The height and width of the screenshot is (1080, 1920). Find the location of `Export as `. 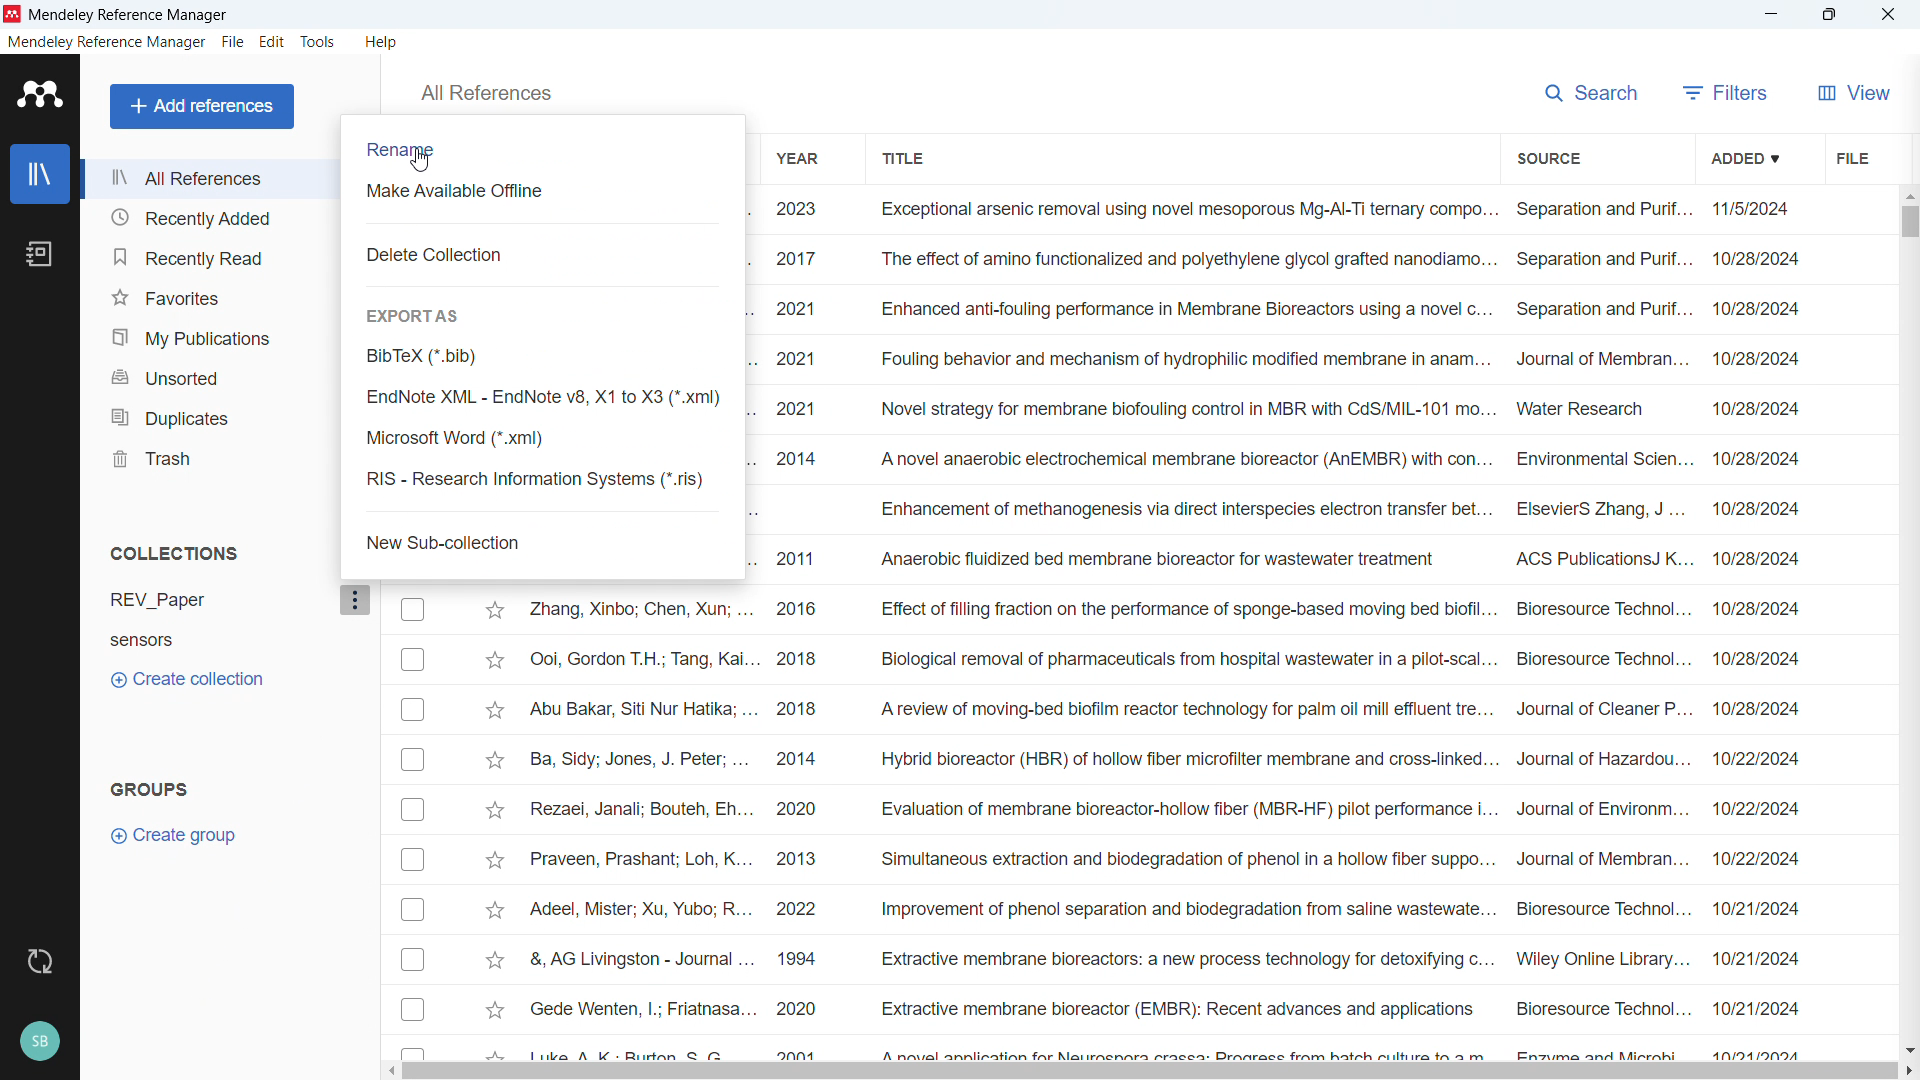

Export as  is located at coordinates (415, 315).